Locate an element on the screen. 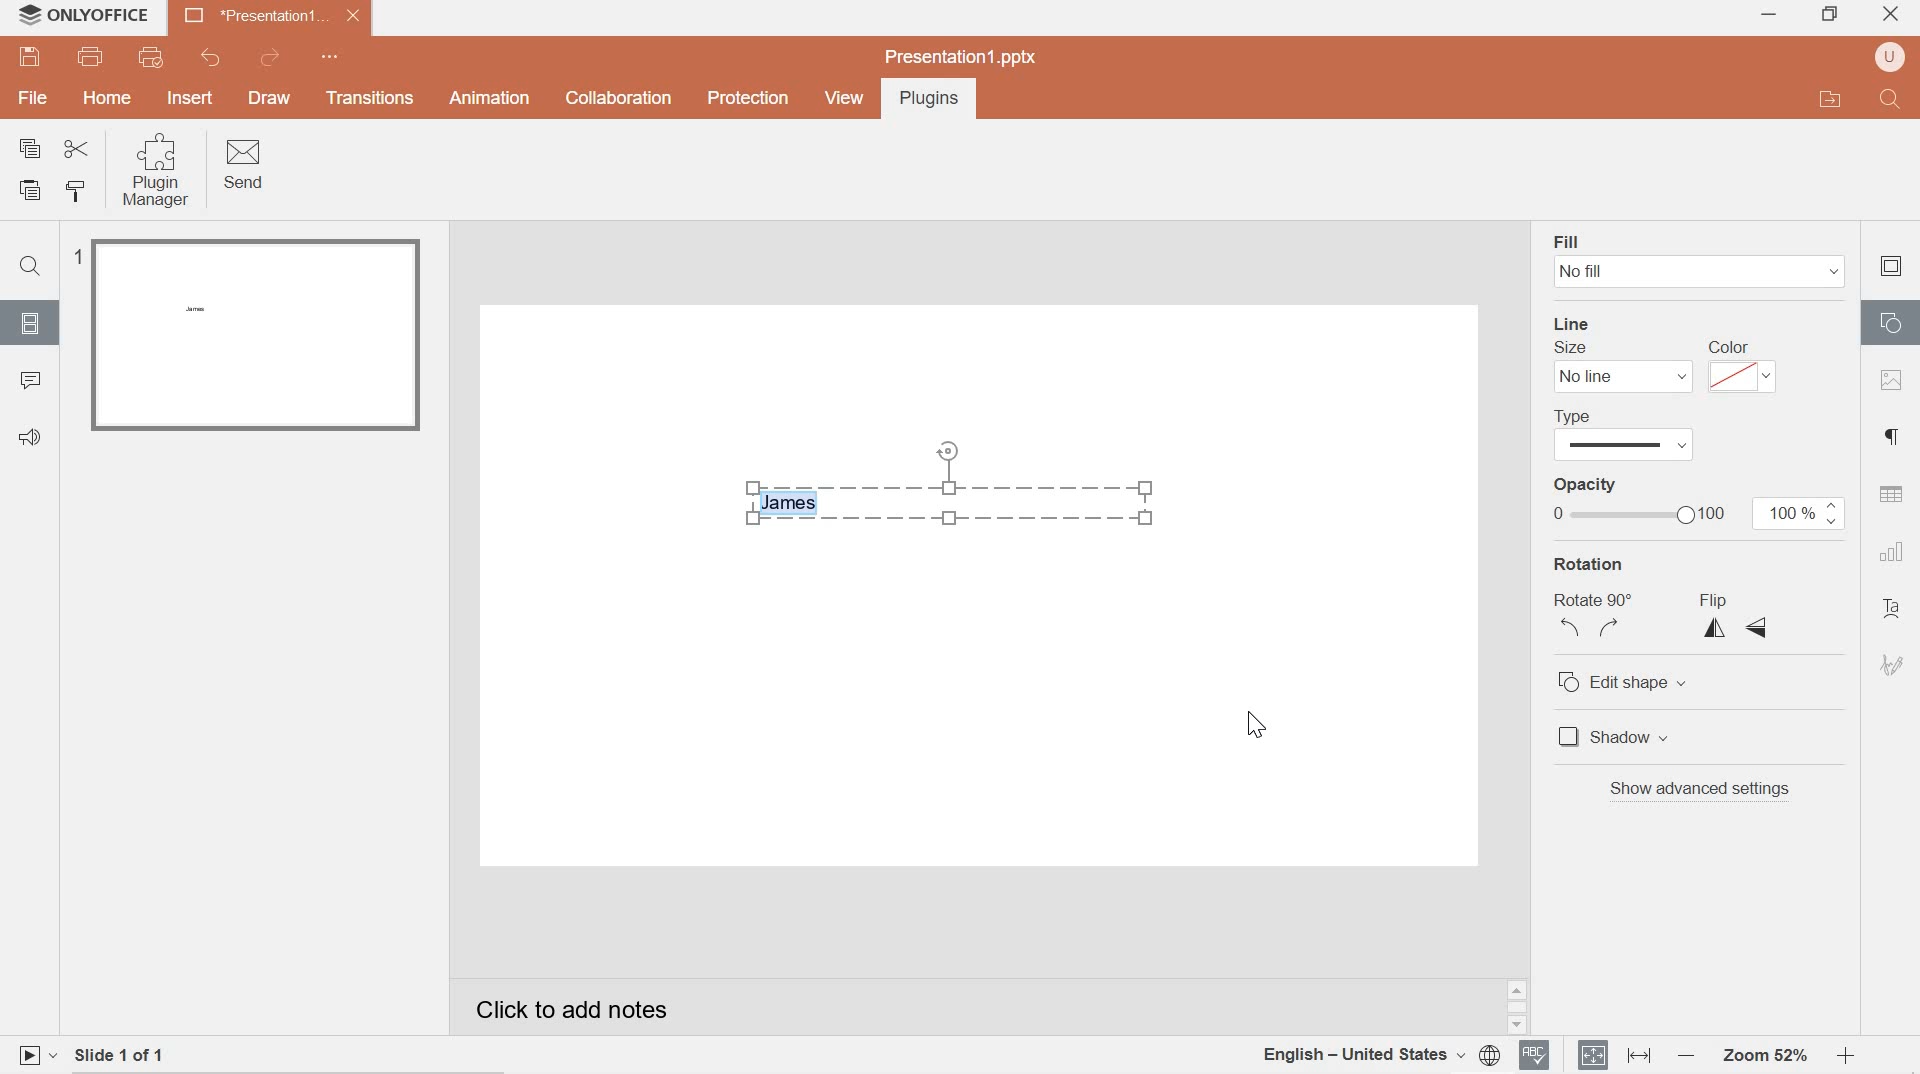 The height and width of the screenshot is (1074, 1920). rotation is located at coordinates (1589, 562).